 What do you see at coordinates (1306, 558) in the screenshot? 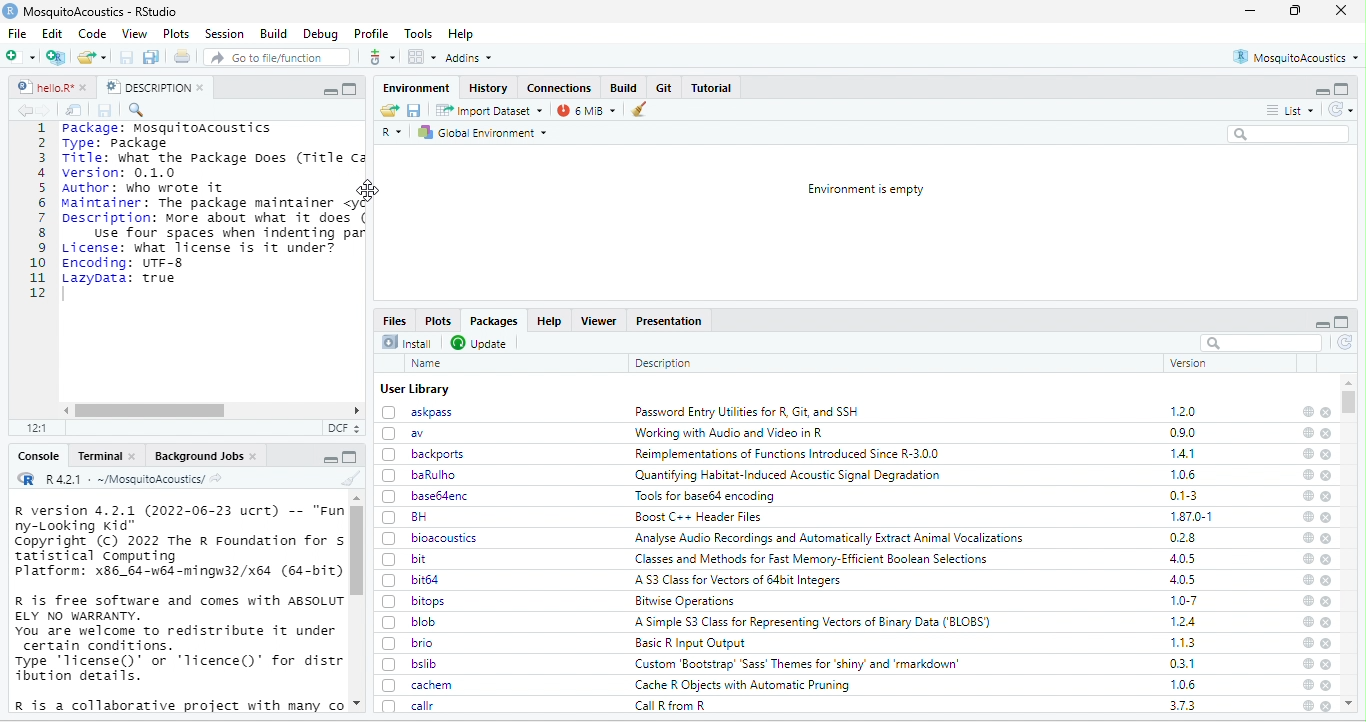
I see `help` at bounding box center [1306, 558].